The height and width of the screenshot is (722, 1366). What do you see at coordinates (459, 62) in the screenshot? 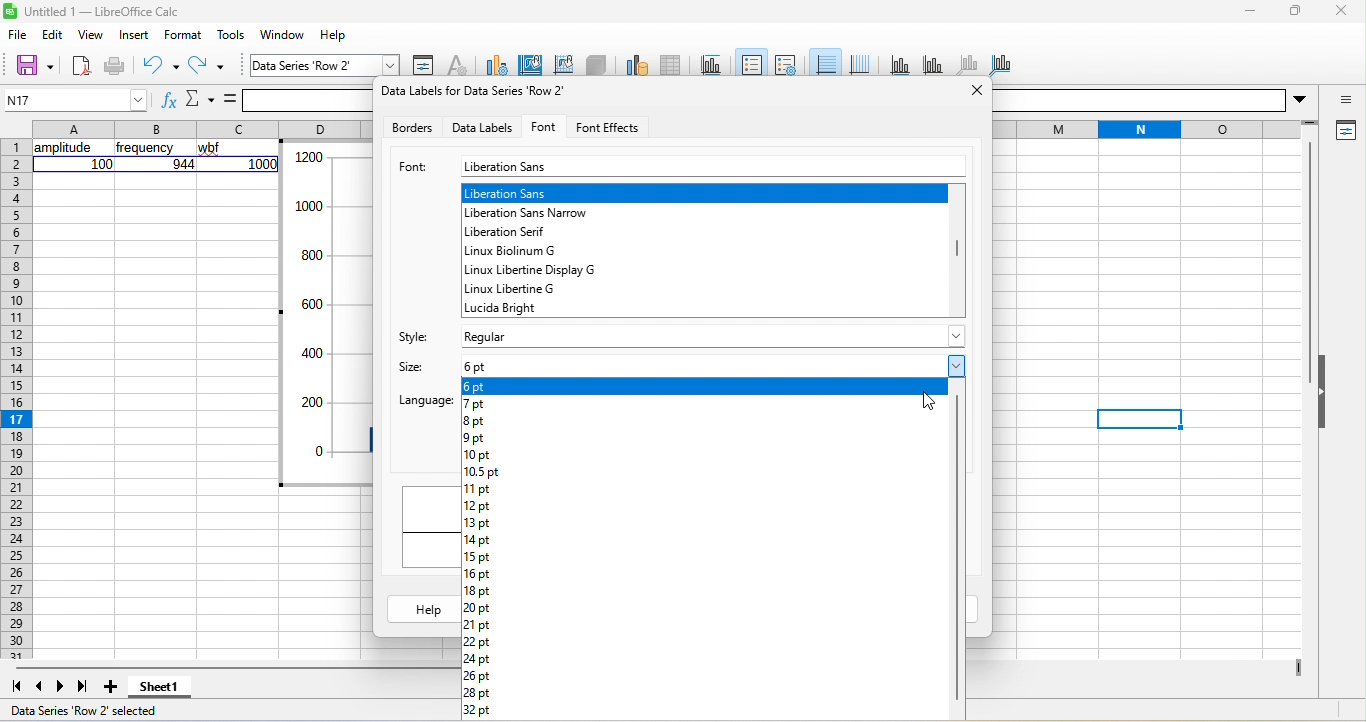
I see `character` at bounding box center [459, 62].